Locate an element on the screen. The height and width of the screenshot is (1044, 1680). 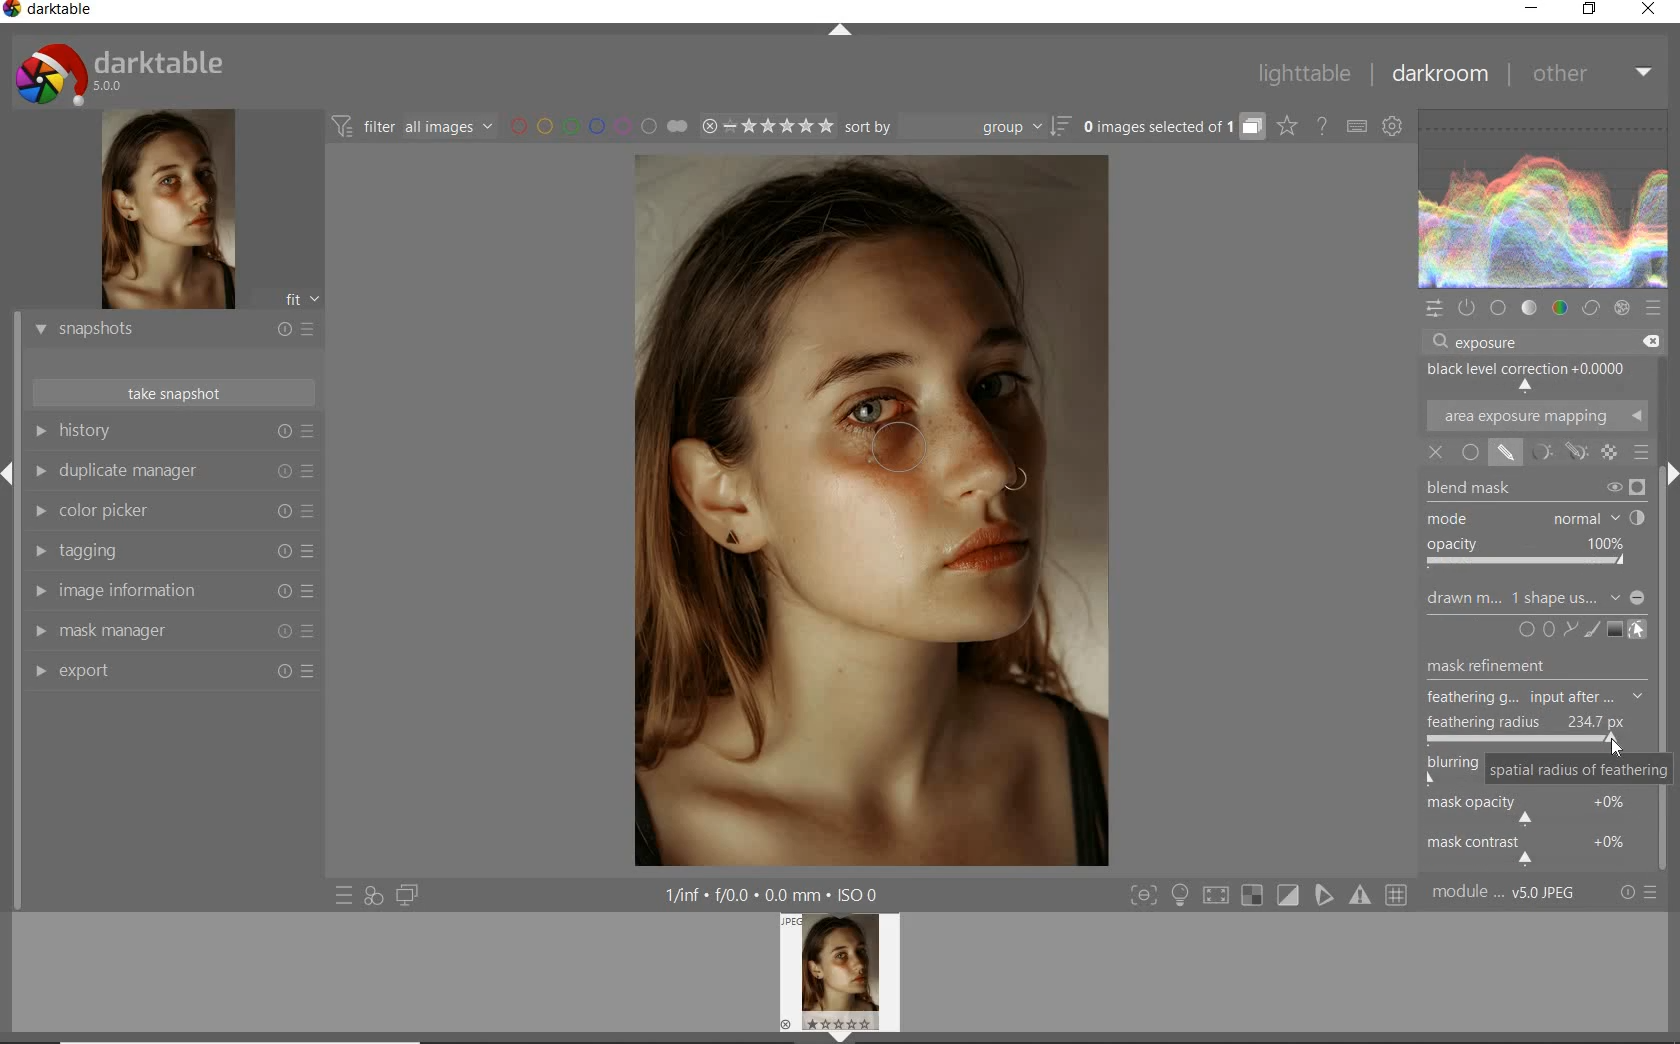
quick access panel is located at coordinates (1432, 309).